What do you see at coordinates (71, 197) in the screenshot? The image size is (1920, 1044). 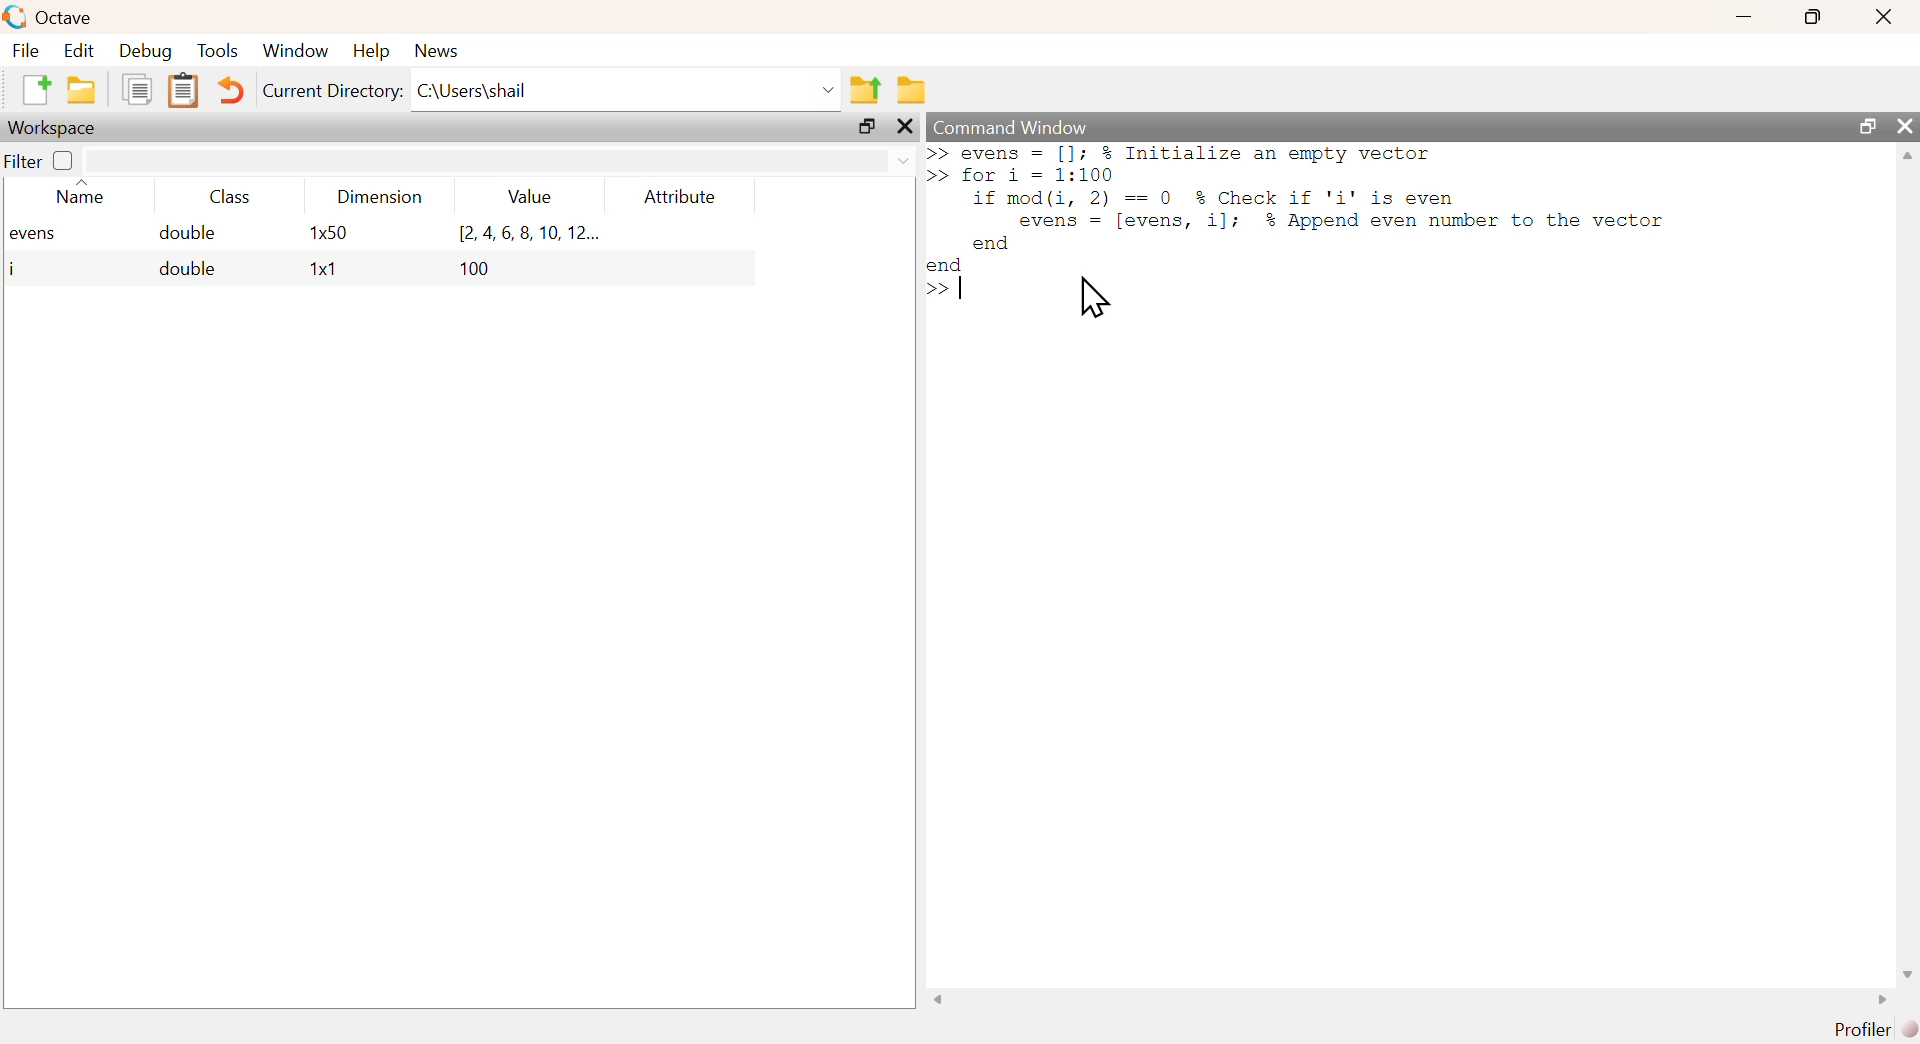 I see `name` at bounding box center [71, 197].